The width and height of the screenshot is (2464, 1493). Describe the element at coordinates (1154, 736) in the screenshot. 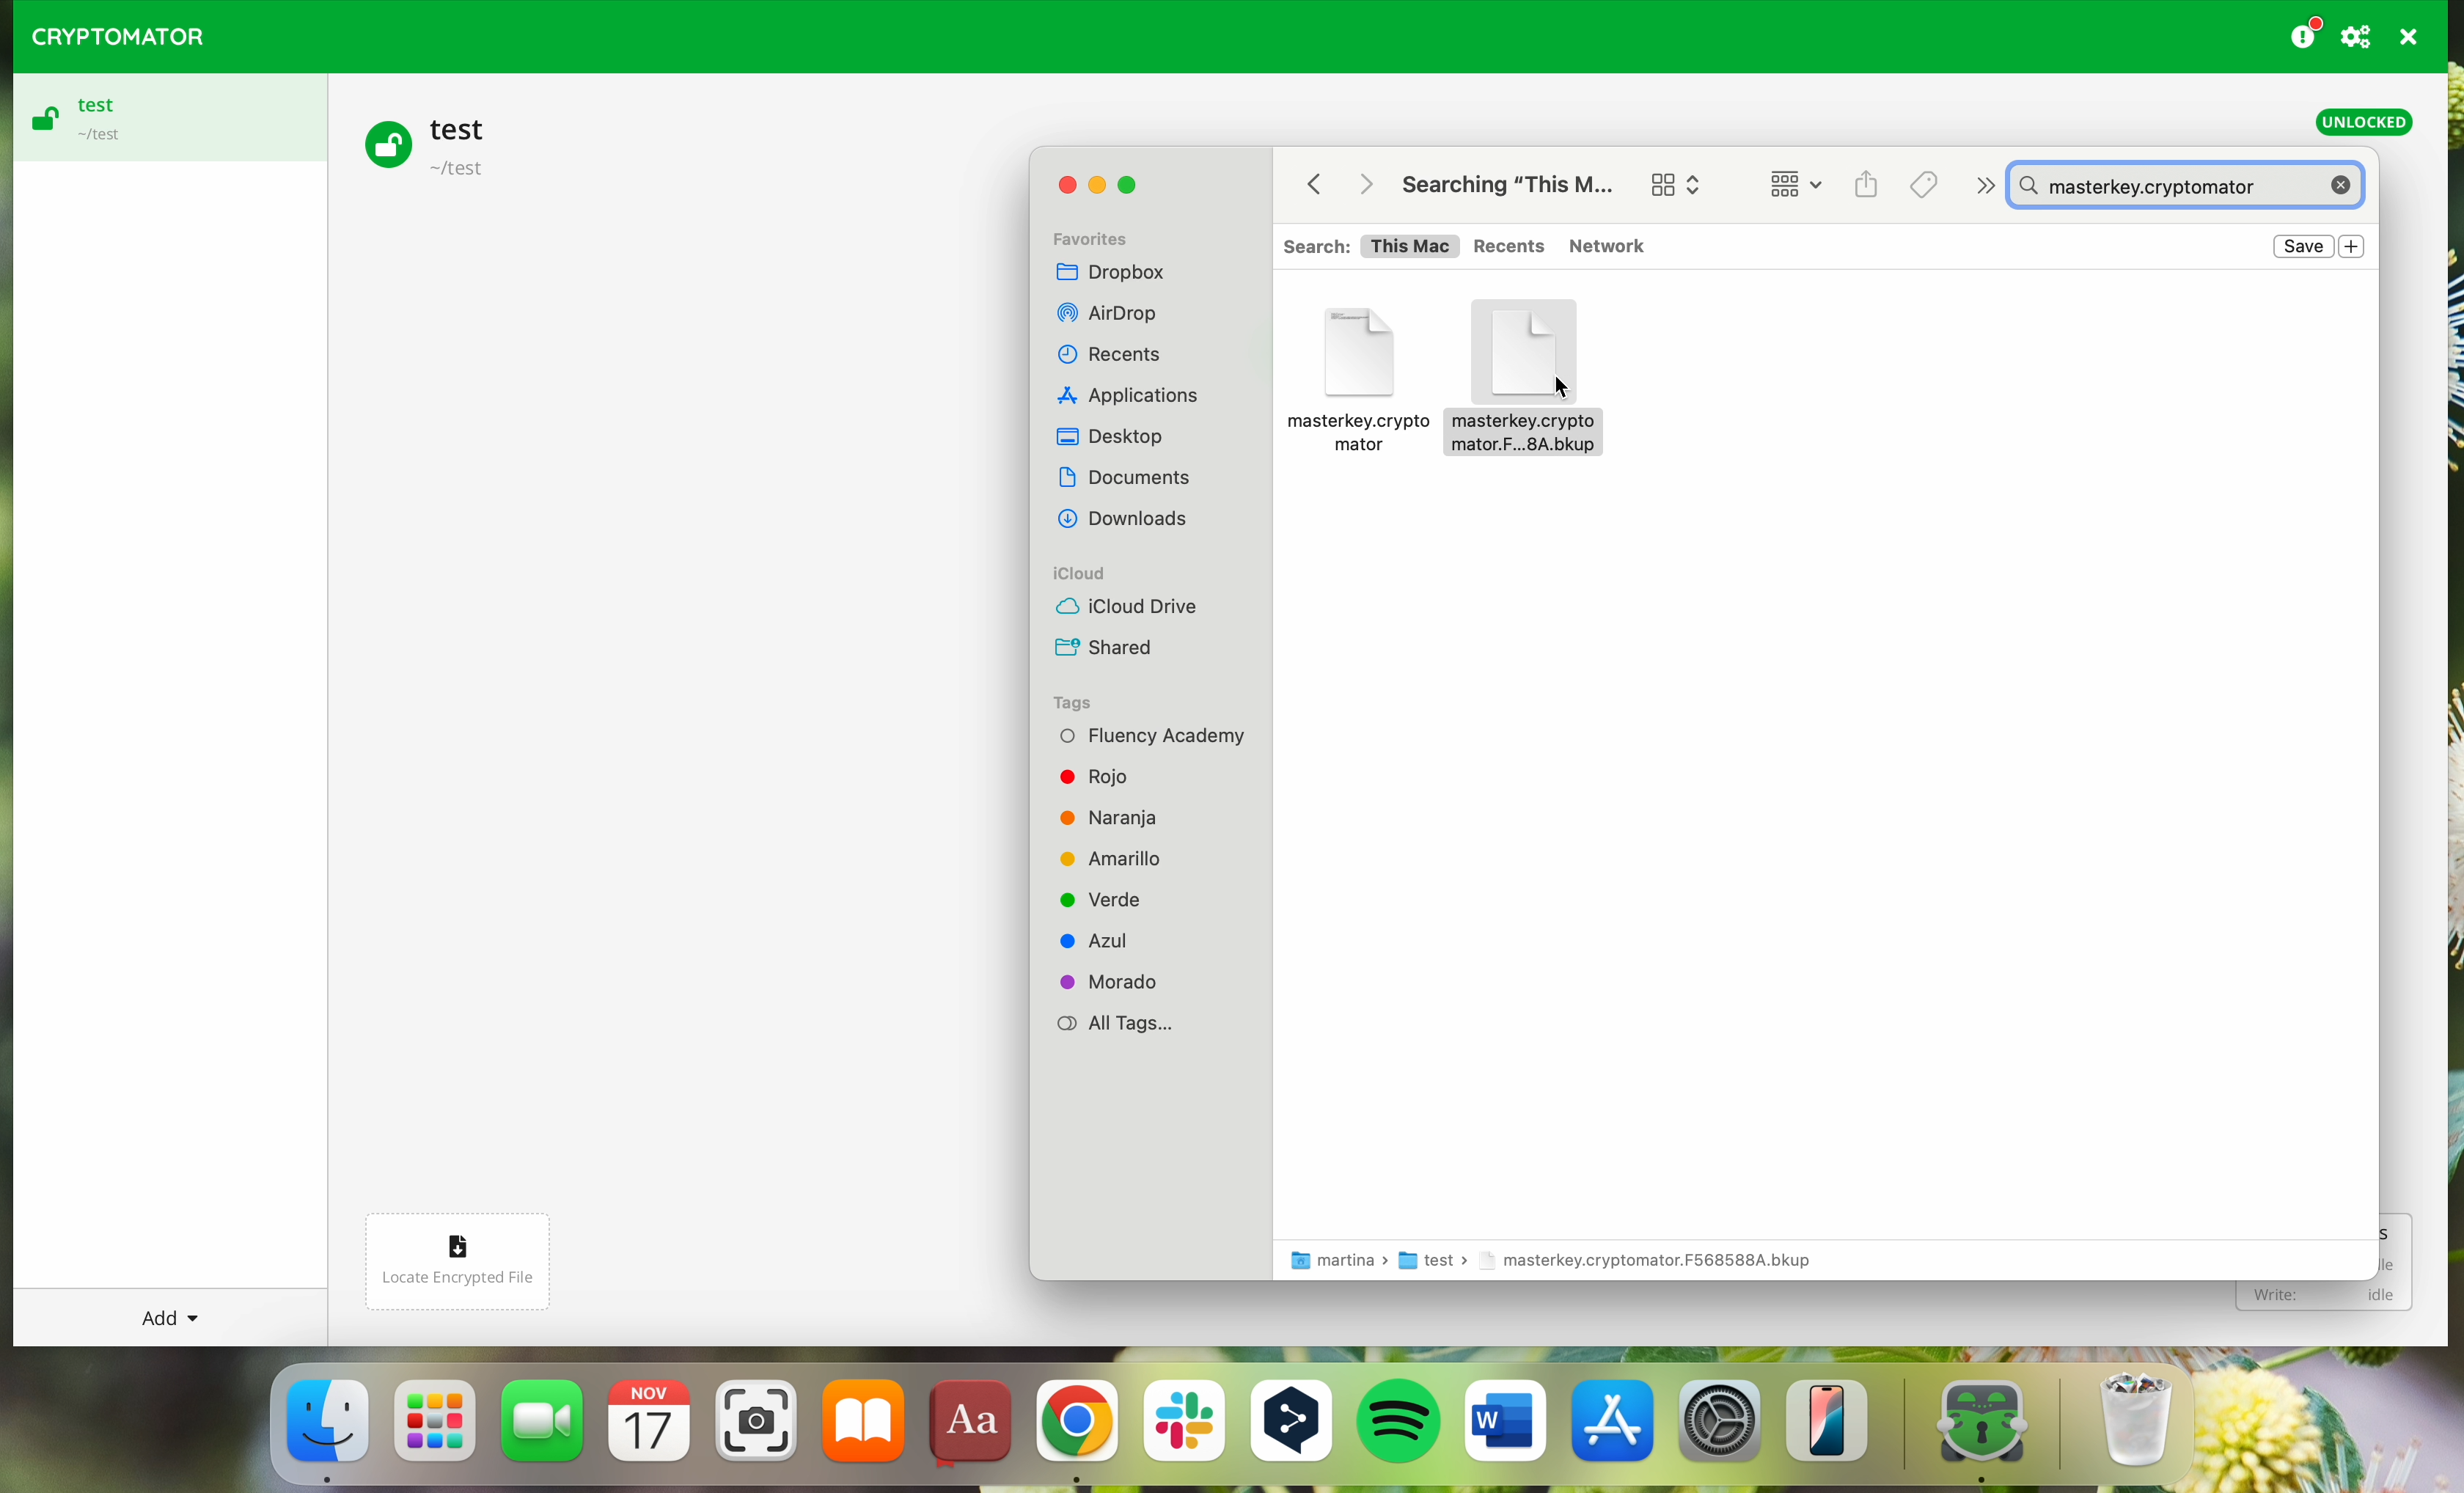

I see `Fluency Academy` at that location.